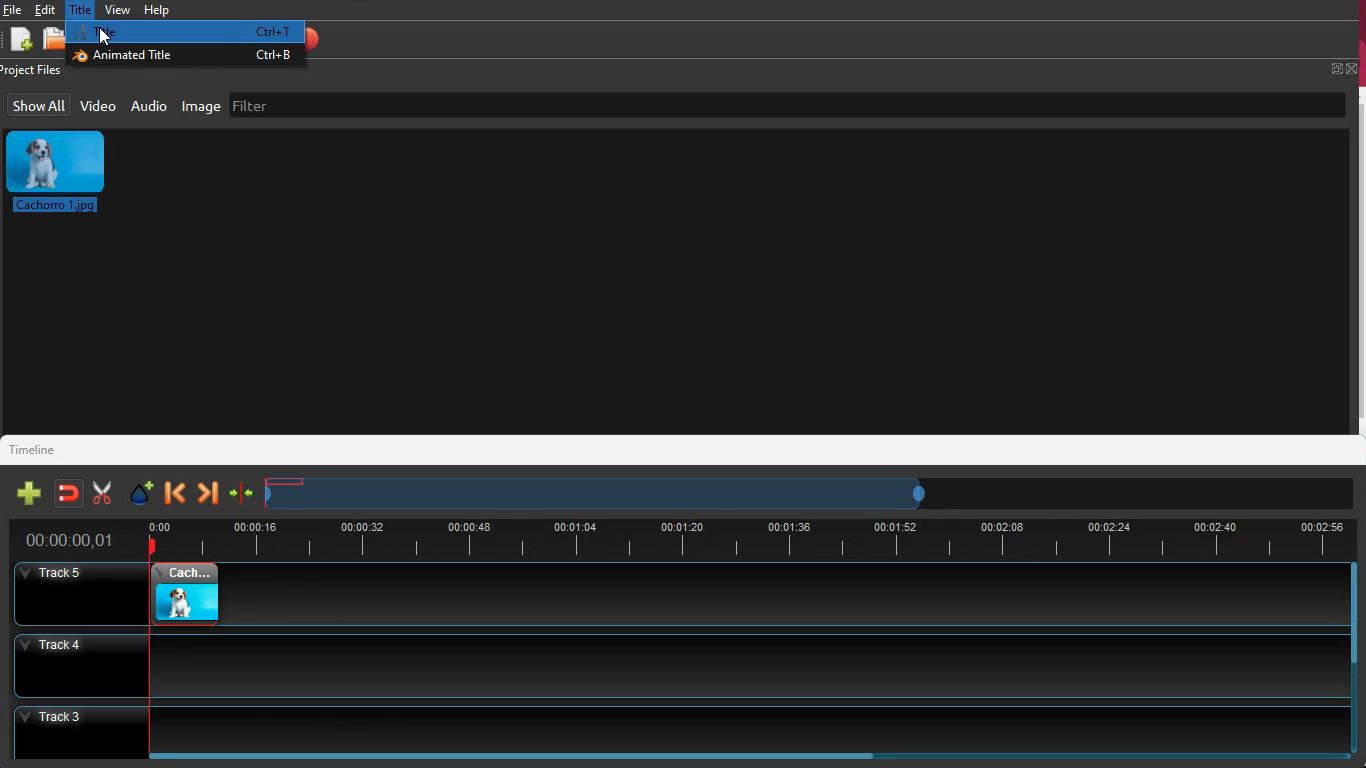  I want to click on help, so click(155, 10).